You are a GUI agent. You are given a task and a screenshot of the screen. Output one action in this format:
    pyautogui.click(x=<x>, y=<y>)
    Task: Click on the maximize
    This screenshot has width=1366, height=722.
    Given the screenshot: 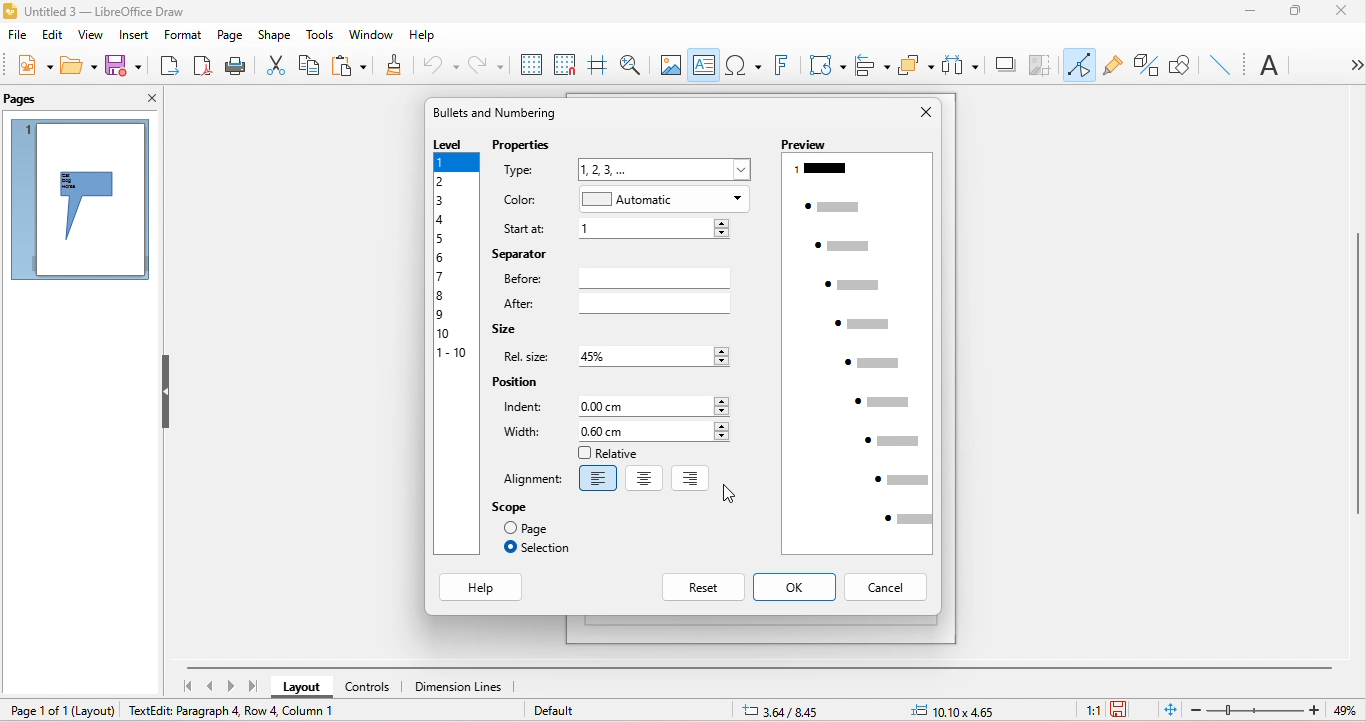 What is the action you would take?
    pyautogui.click(x=1295, y=12)
    